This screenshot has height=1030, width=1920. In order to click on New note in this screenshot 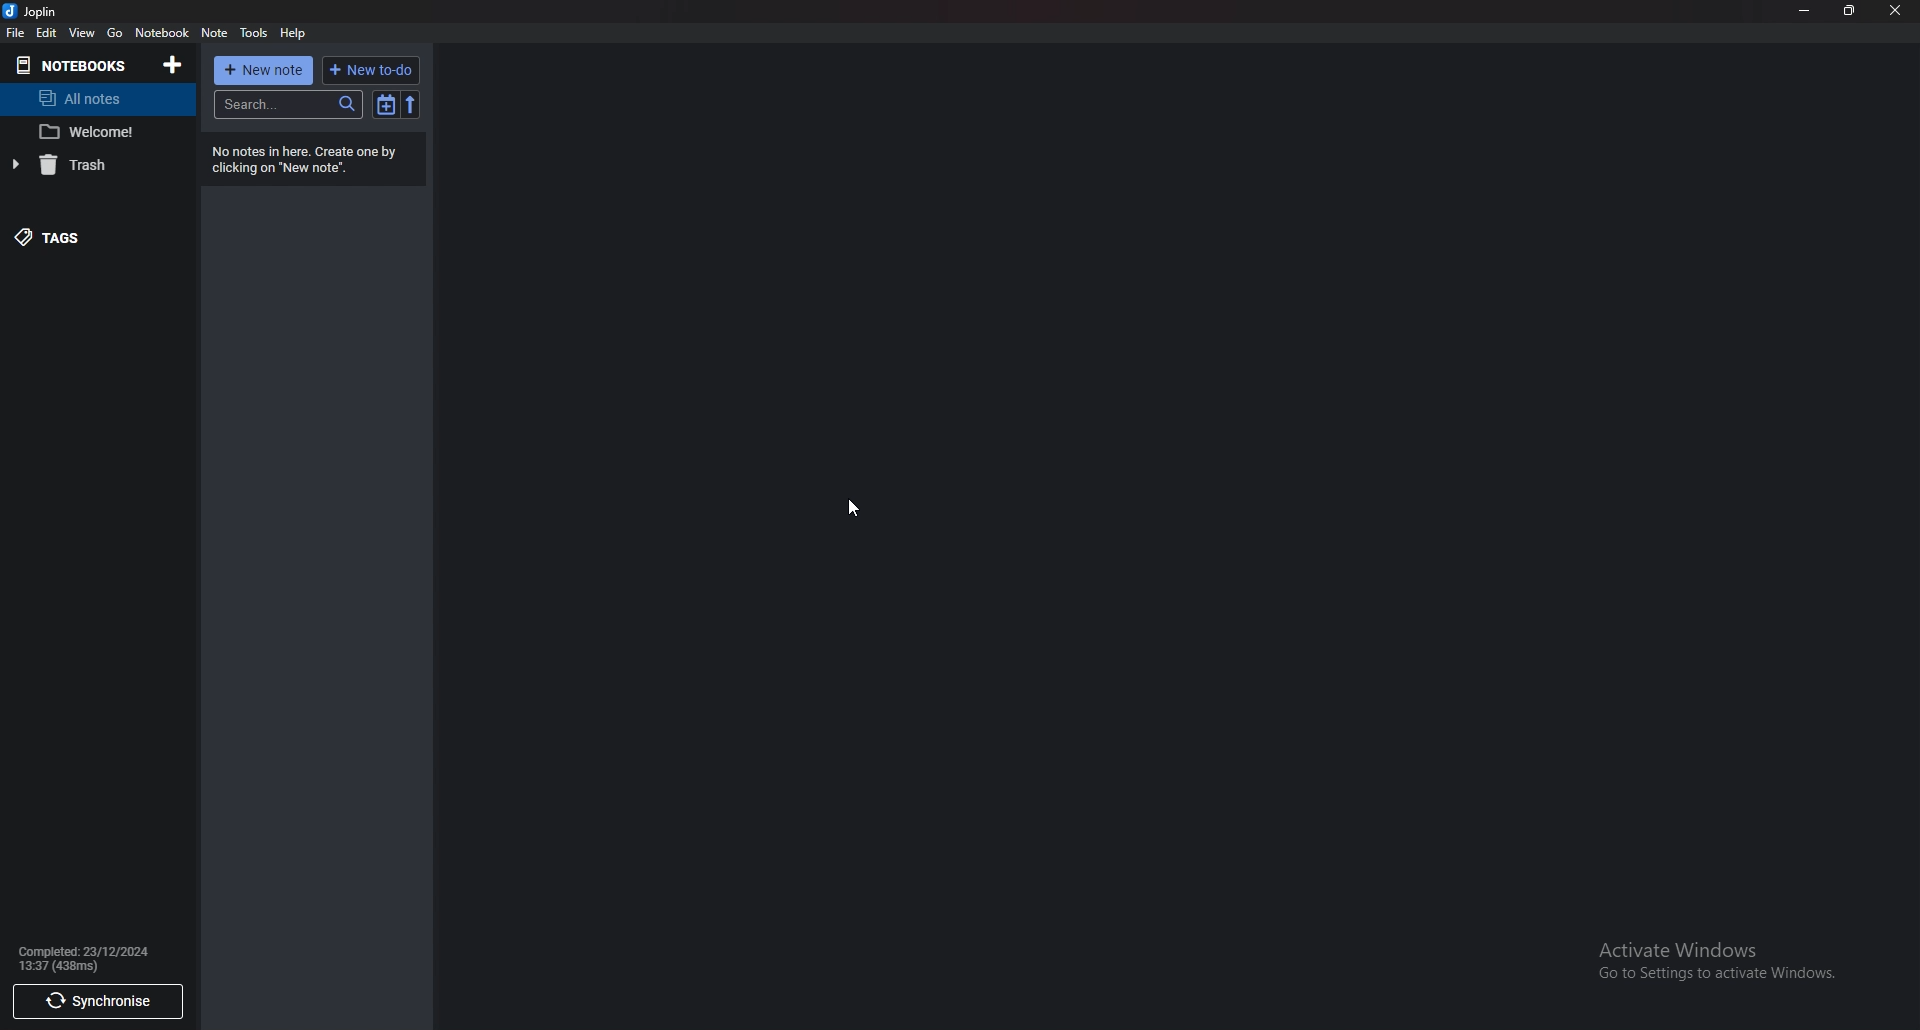, I will do `click(265, 71)`.